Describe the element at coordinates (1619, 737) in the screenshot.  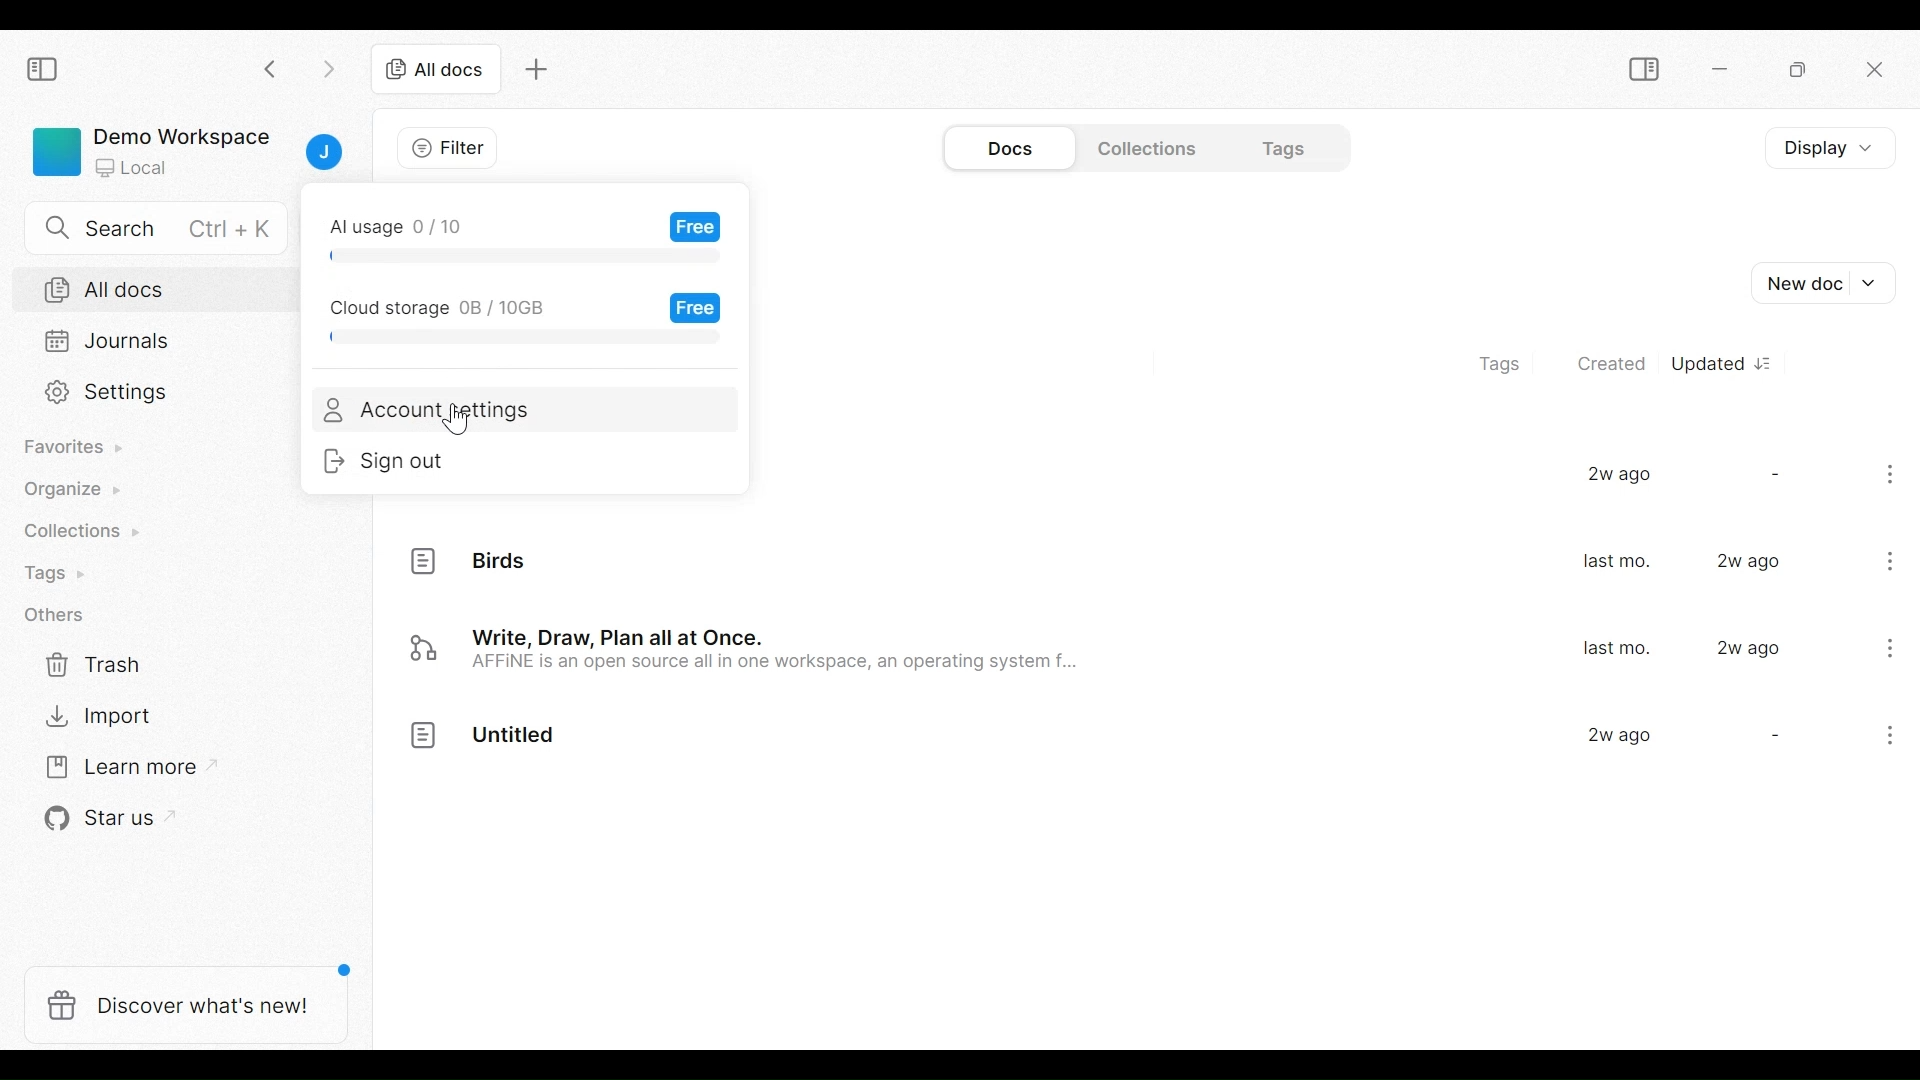
I see `2w ago` at that location.